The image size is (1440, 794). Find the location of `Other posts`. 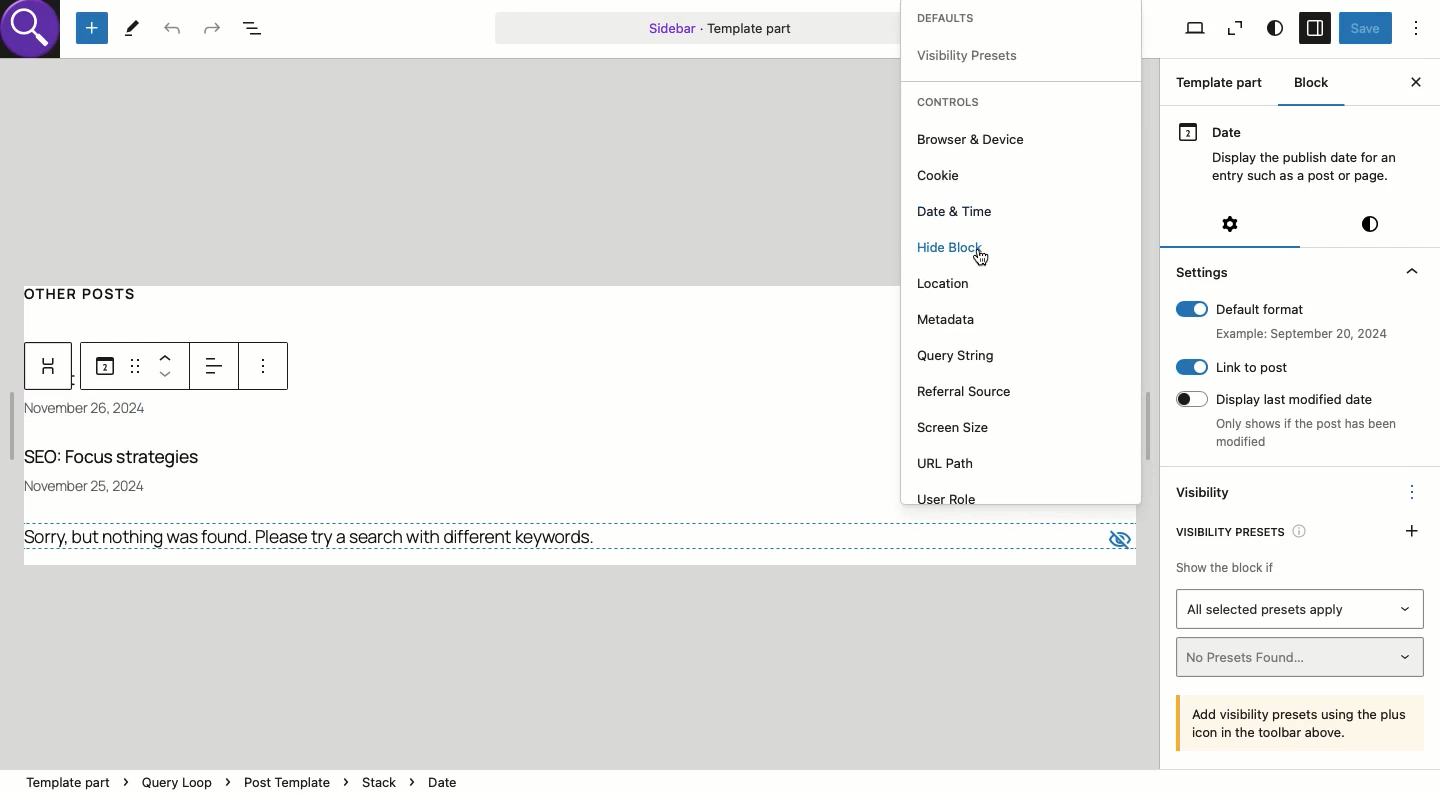

Other posts is located at coordinates (91, 291).